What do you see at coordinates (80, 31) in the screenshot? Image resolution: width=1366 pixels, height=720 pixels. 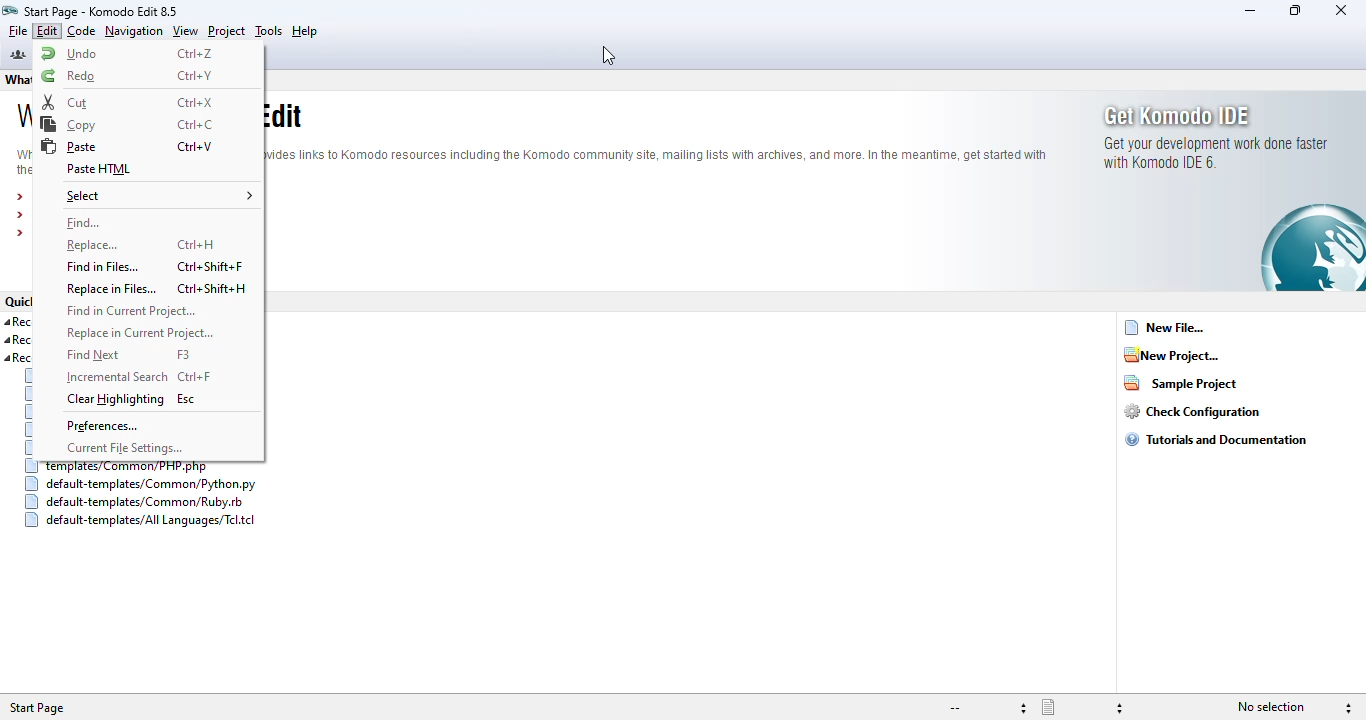 I see `code` at bounding box center [80, 31].